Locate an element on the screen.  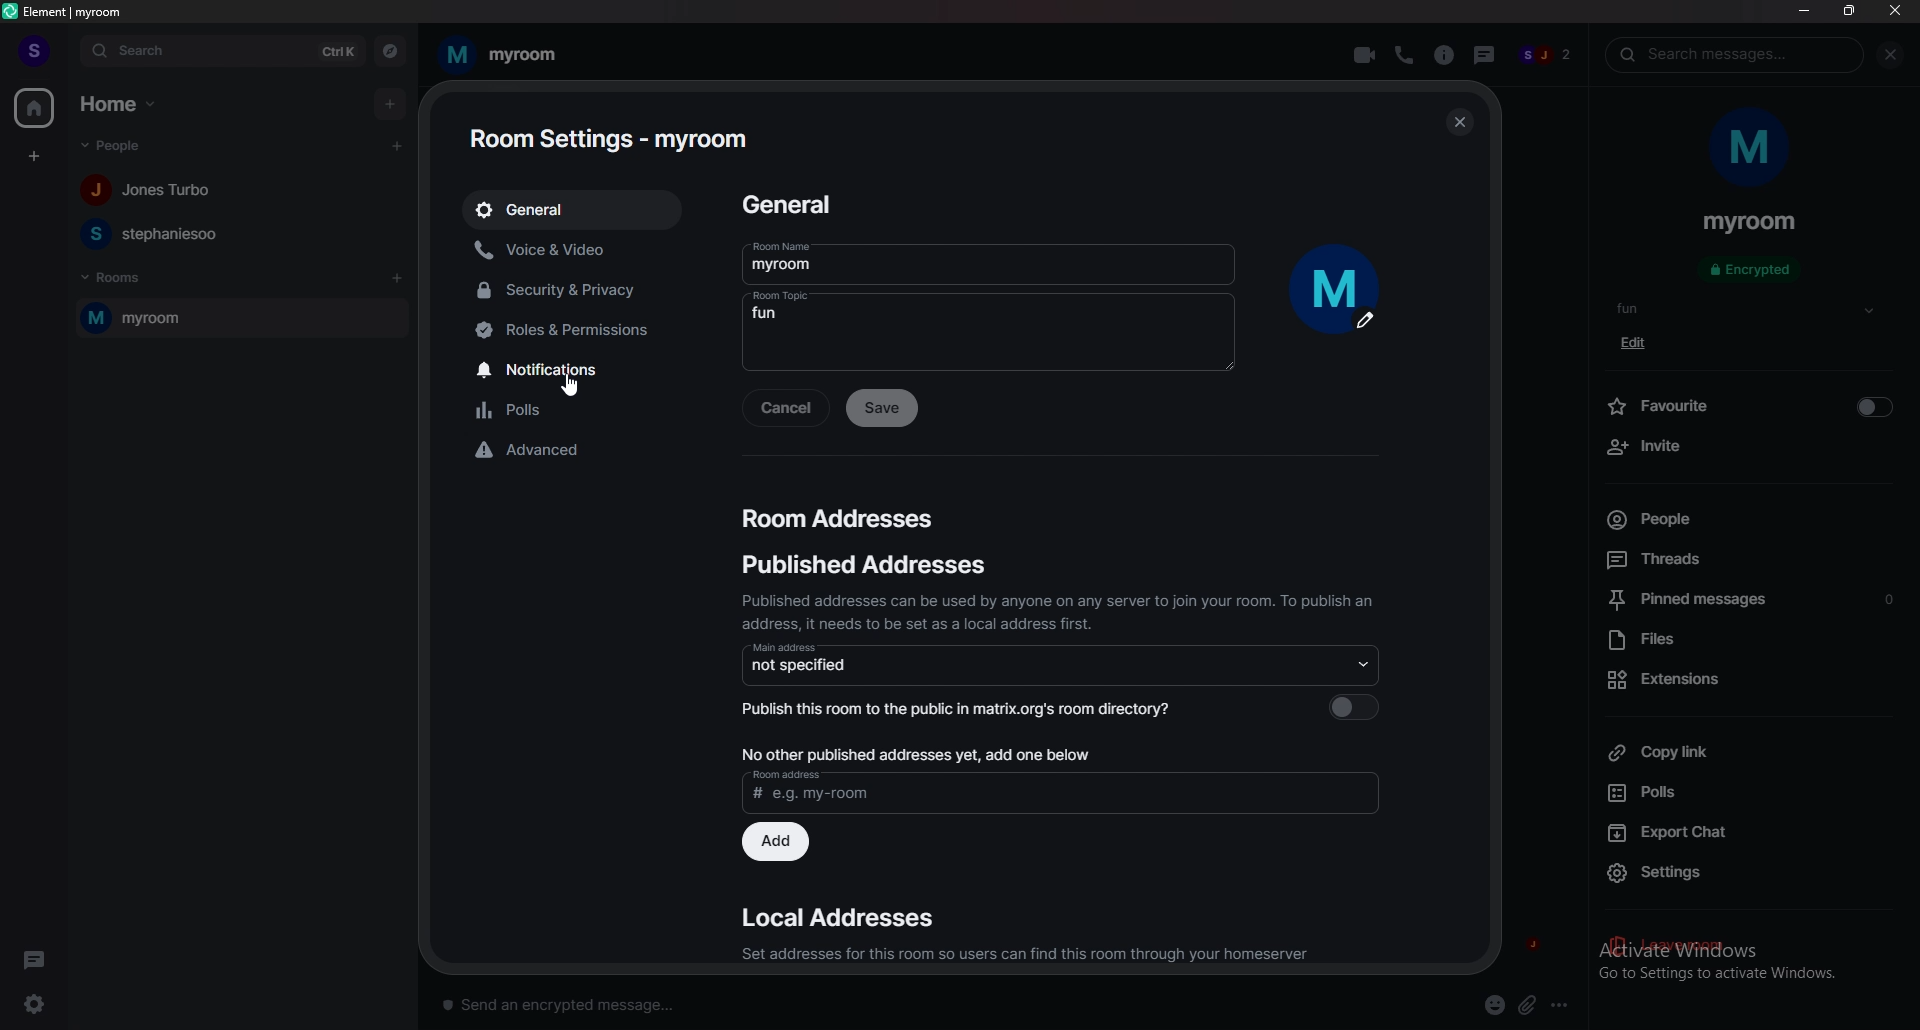
invite is located at coordinates (1748, 447).